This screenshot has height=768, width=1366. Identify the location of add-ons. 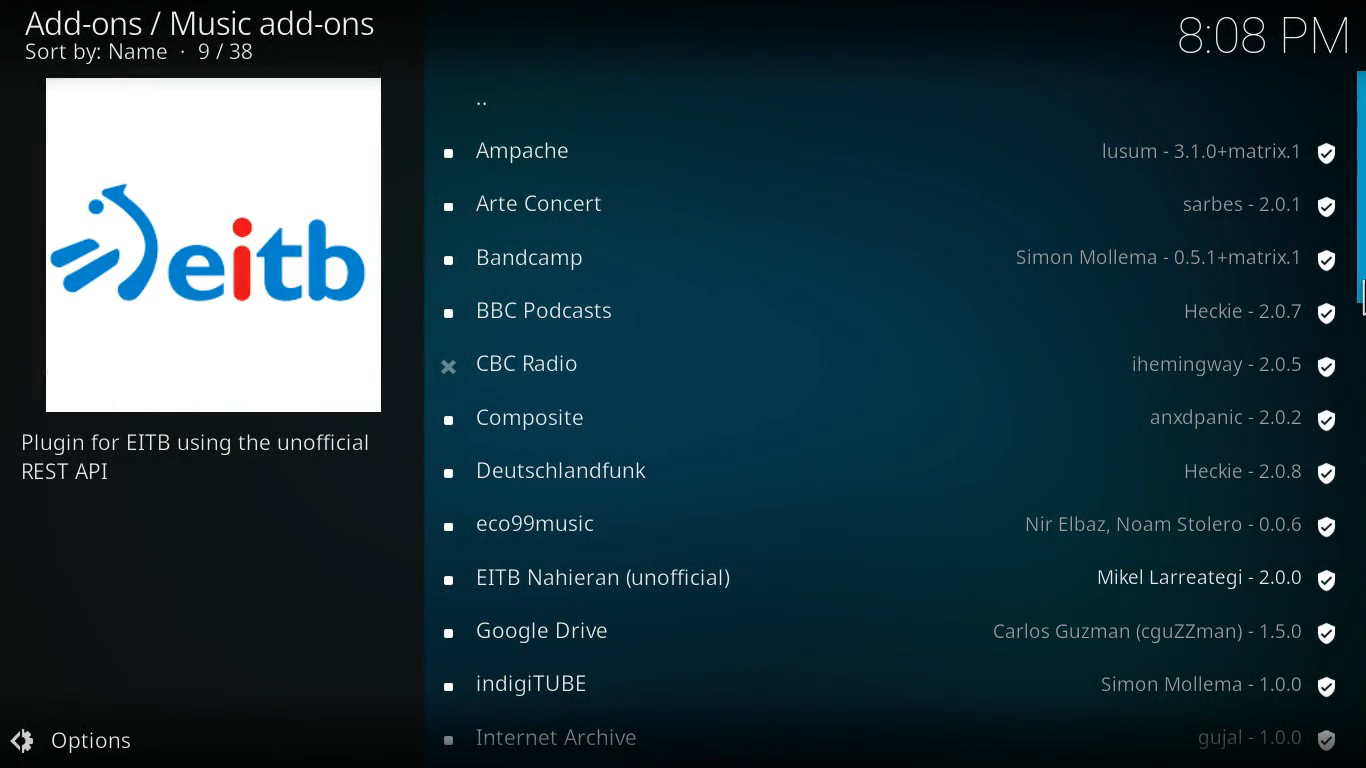
(535, 157).